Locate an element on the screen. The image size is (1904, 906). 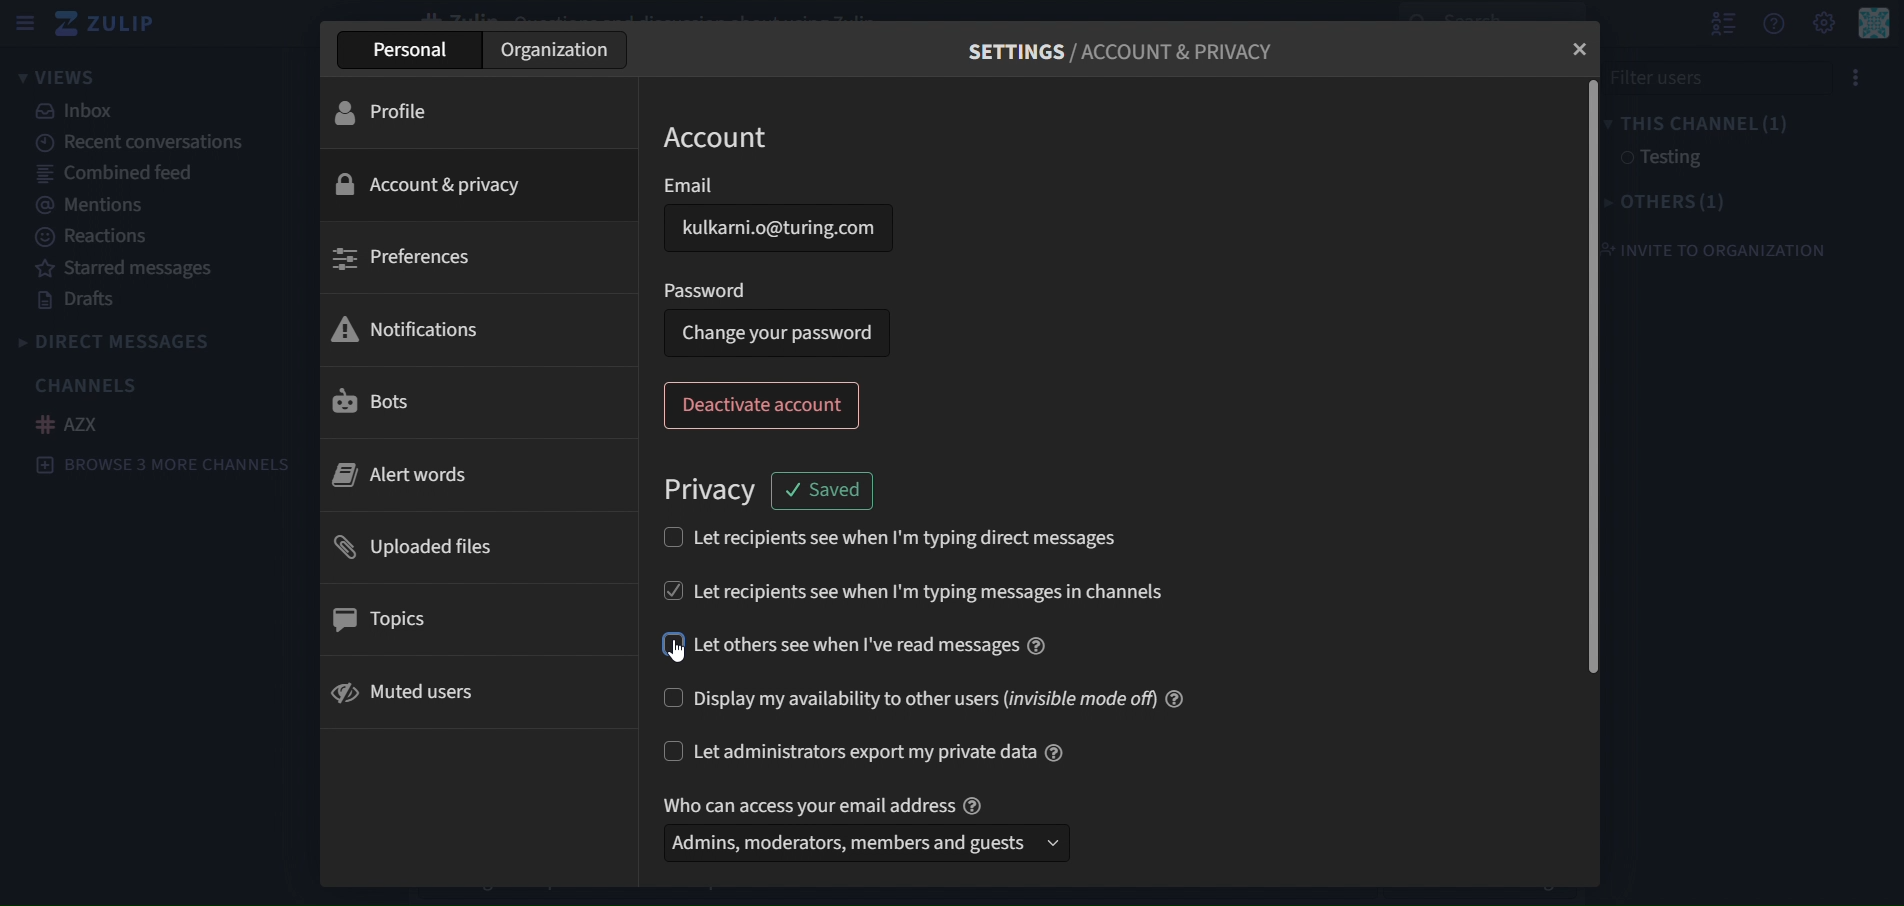
organization is located at coordinates (557, 51).